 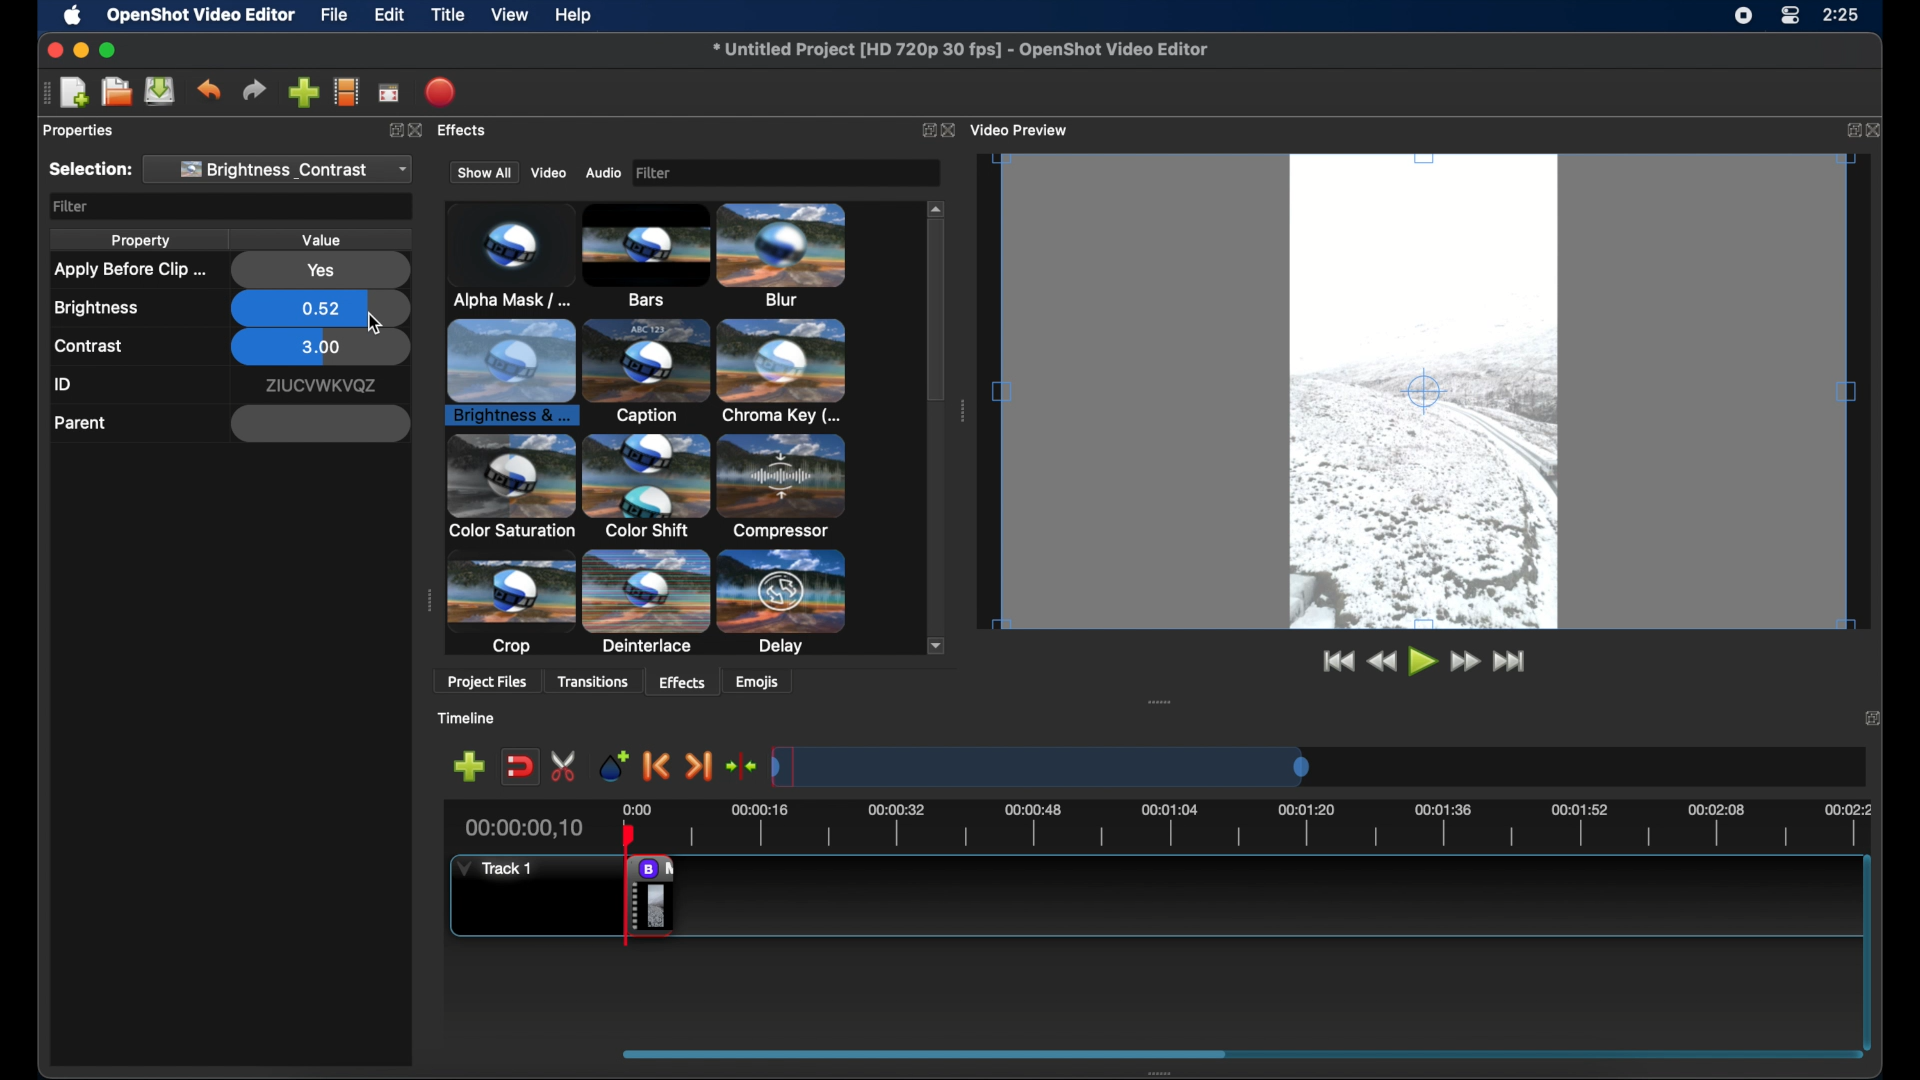 What do you see at coordinates (960, 50) in the screenshot?
I see `file name` at bounding box center [960, 50].